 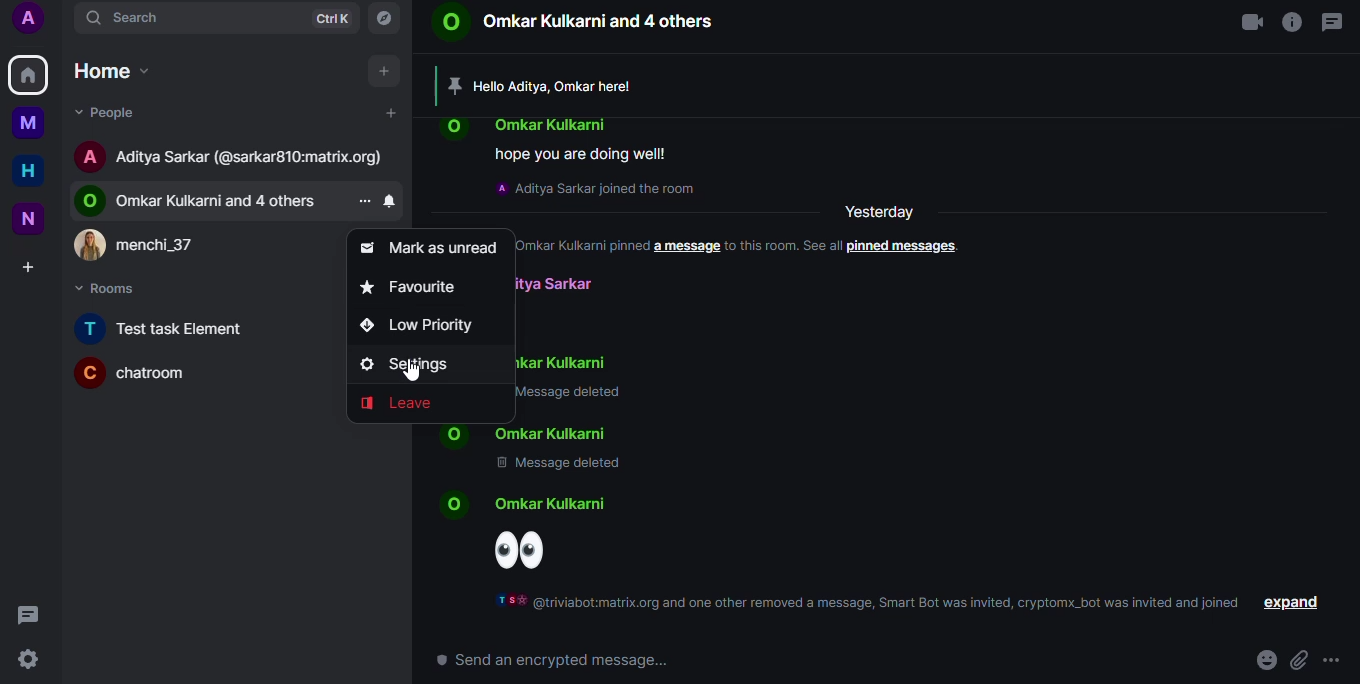 I want to click on a message, so click(x=685, y=246).